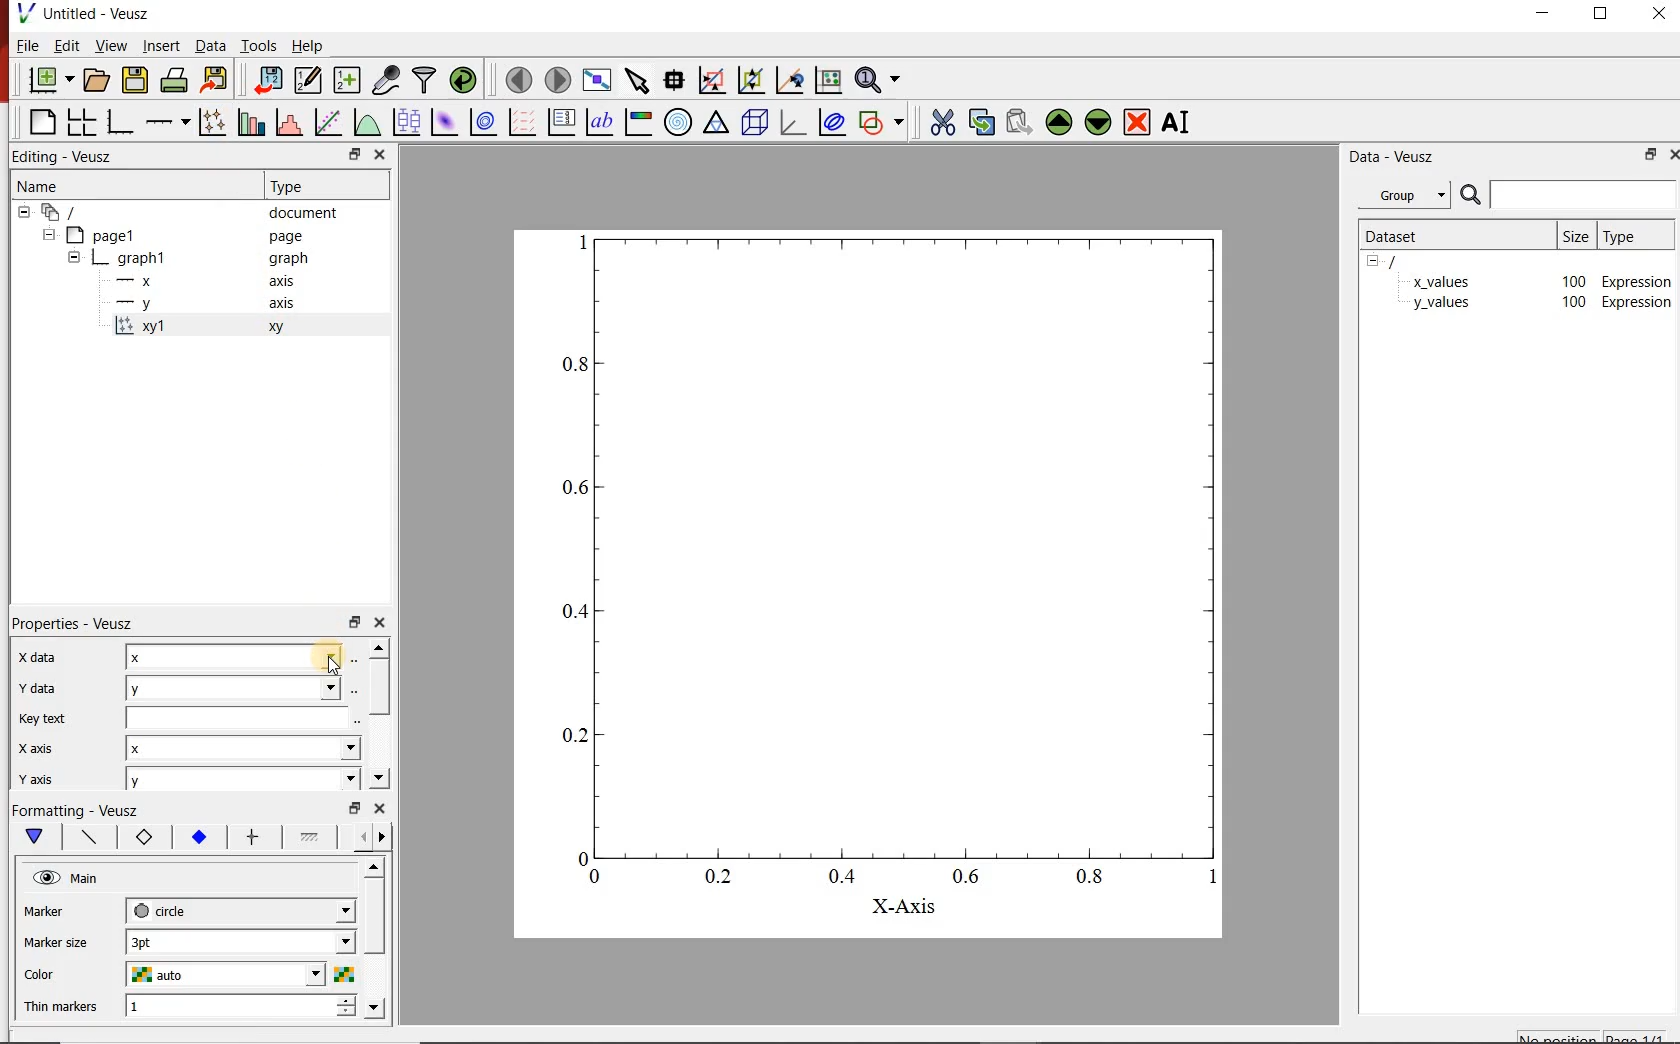 This screenshot has height=1044, width=1680. Describe the element at coordinates (140, 328) in the screenshot. I see `x='x', y='y', marker='circle'` at that location.